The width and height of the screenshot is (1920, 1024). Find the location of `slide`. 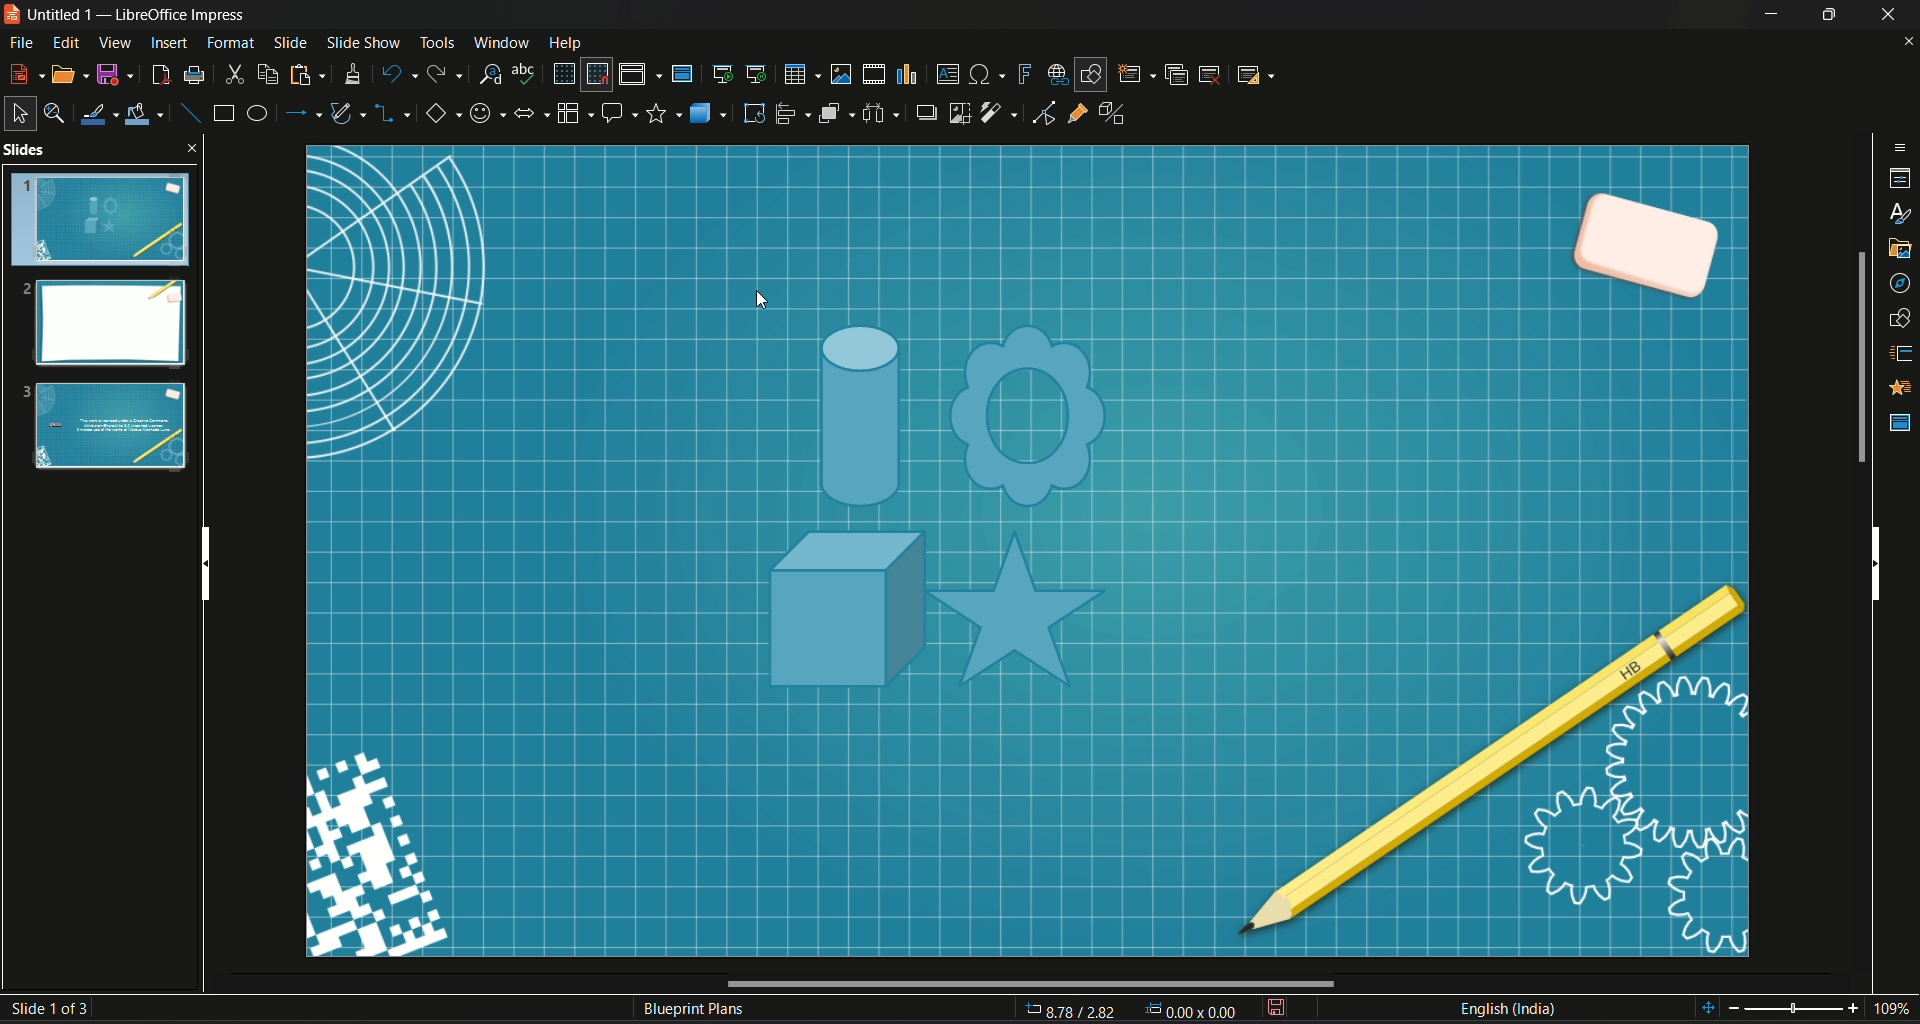

slide is located at coordinates (291, 41).